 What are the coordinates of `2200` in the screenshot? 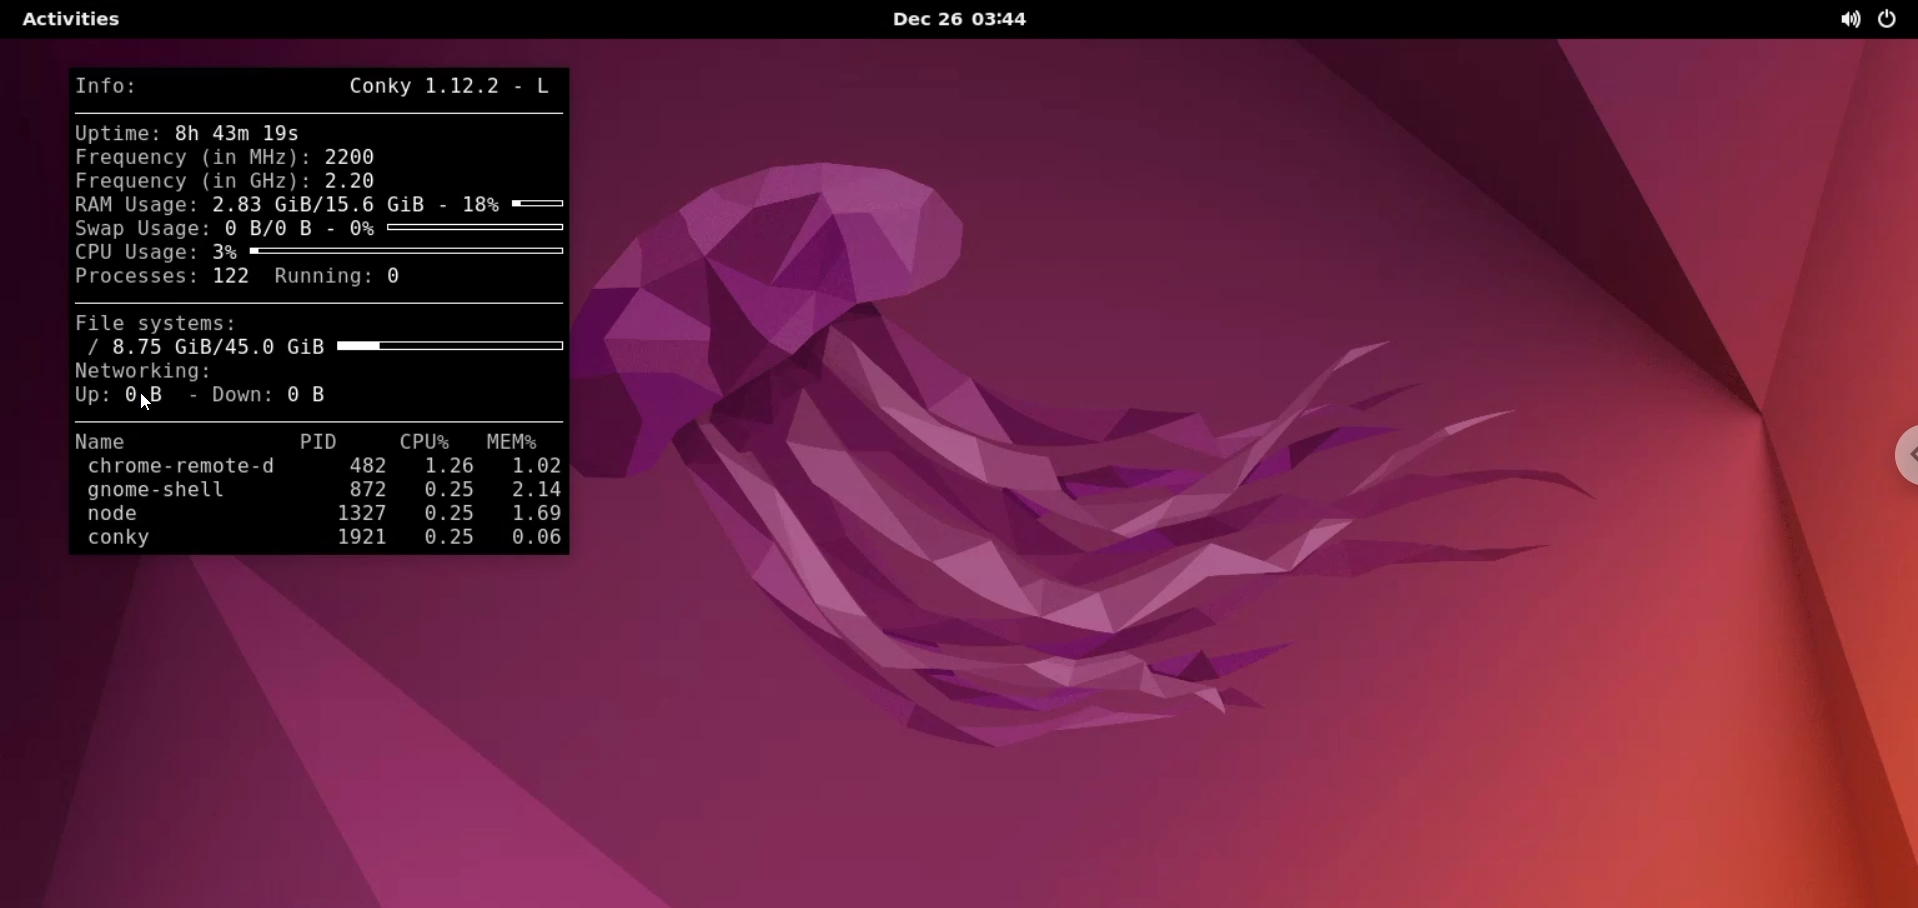 It's located at (349, 158).